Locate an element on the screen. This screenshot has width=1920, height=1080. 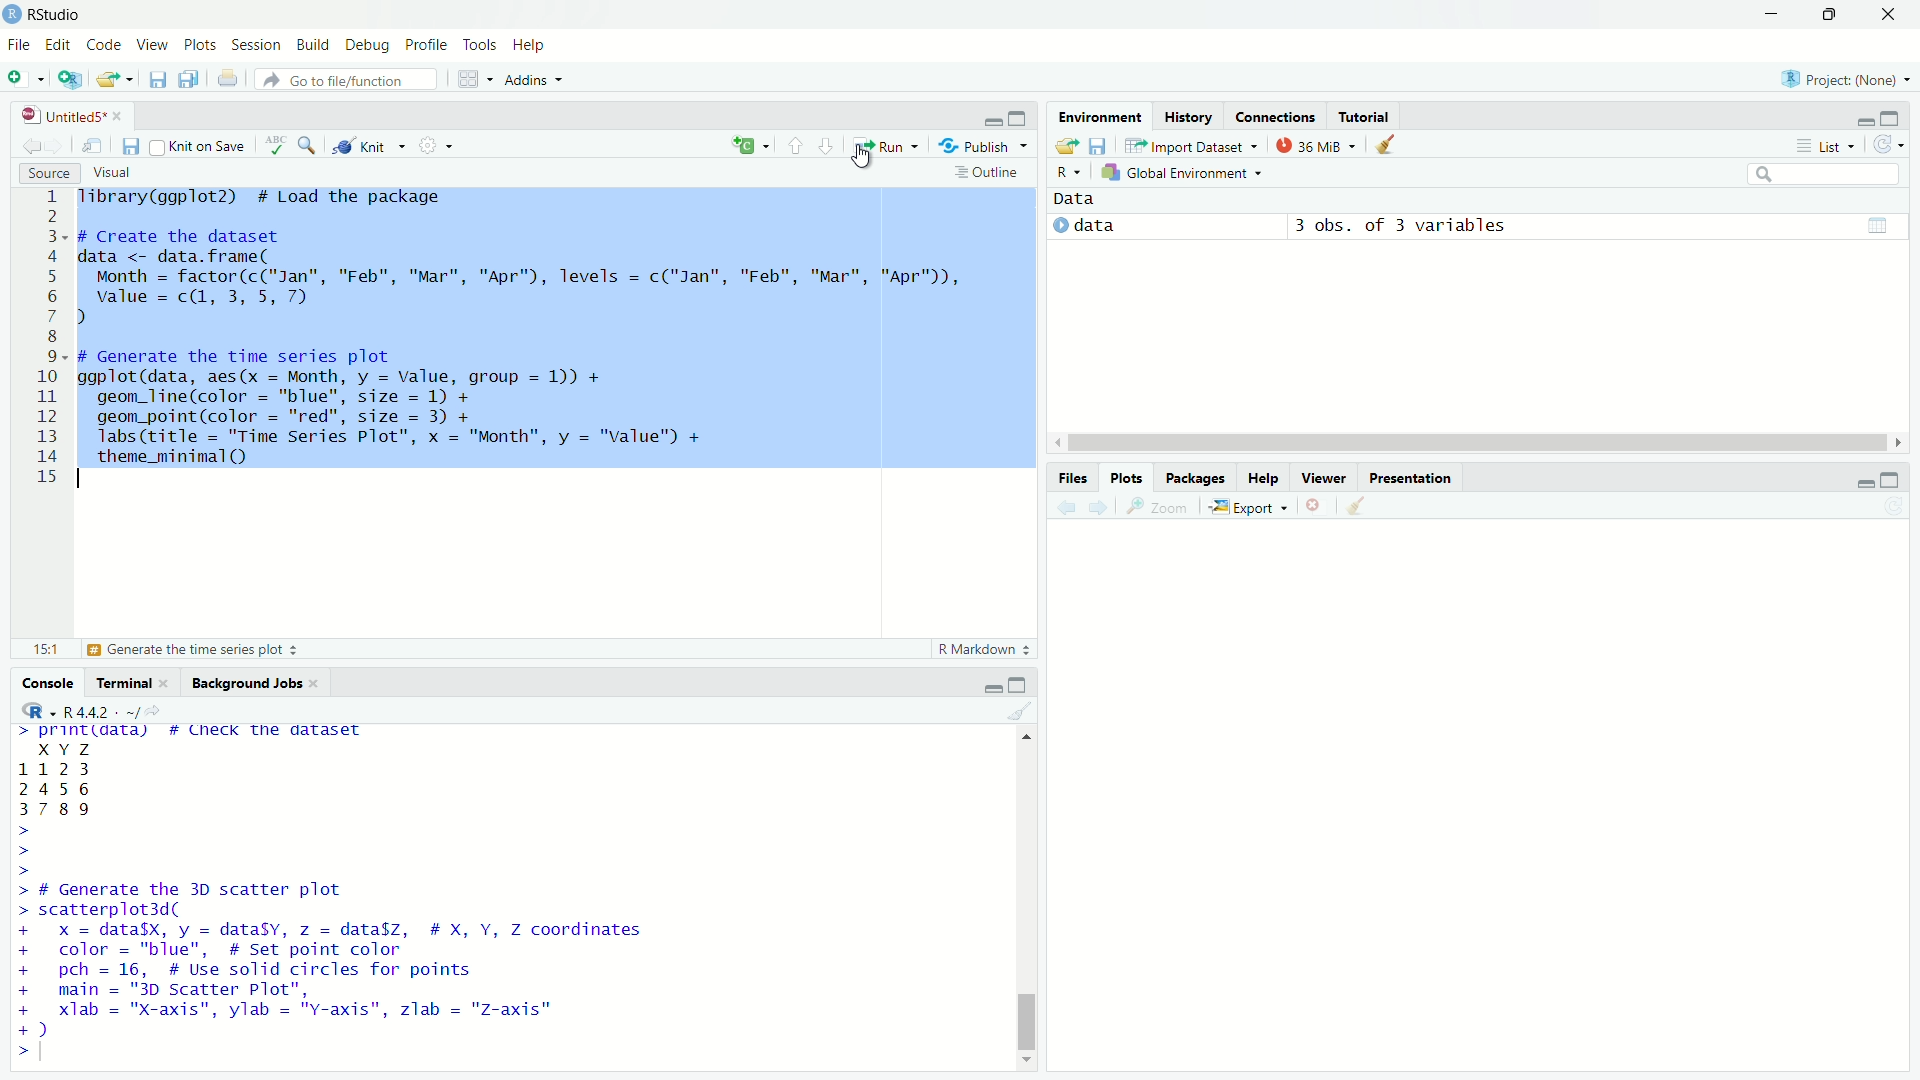
R Markdown is located at coordinates (984, 651).